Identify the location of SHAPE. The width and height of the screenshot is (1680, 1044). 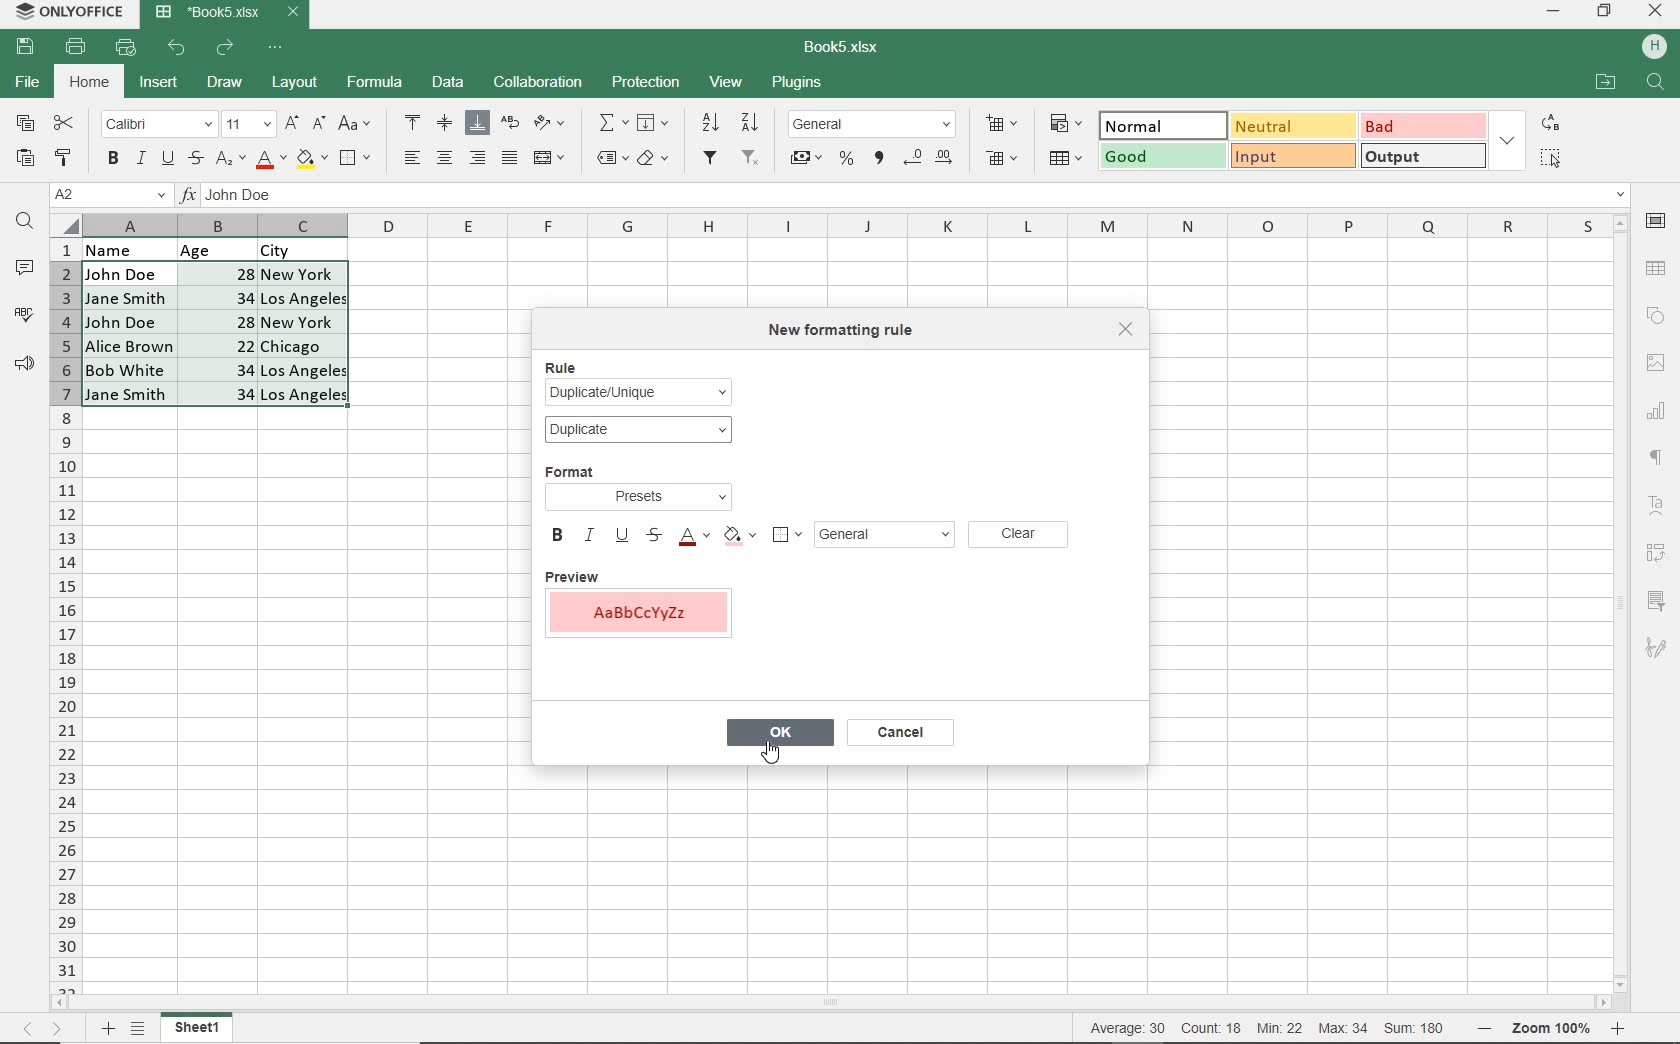
(1655, 316).